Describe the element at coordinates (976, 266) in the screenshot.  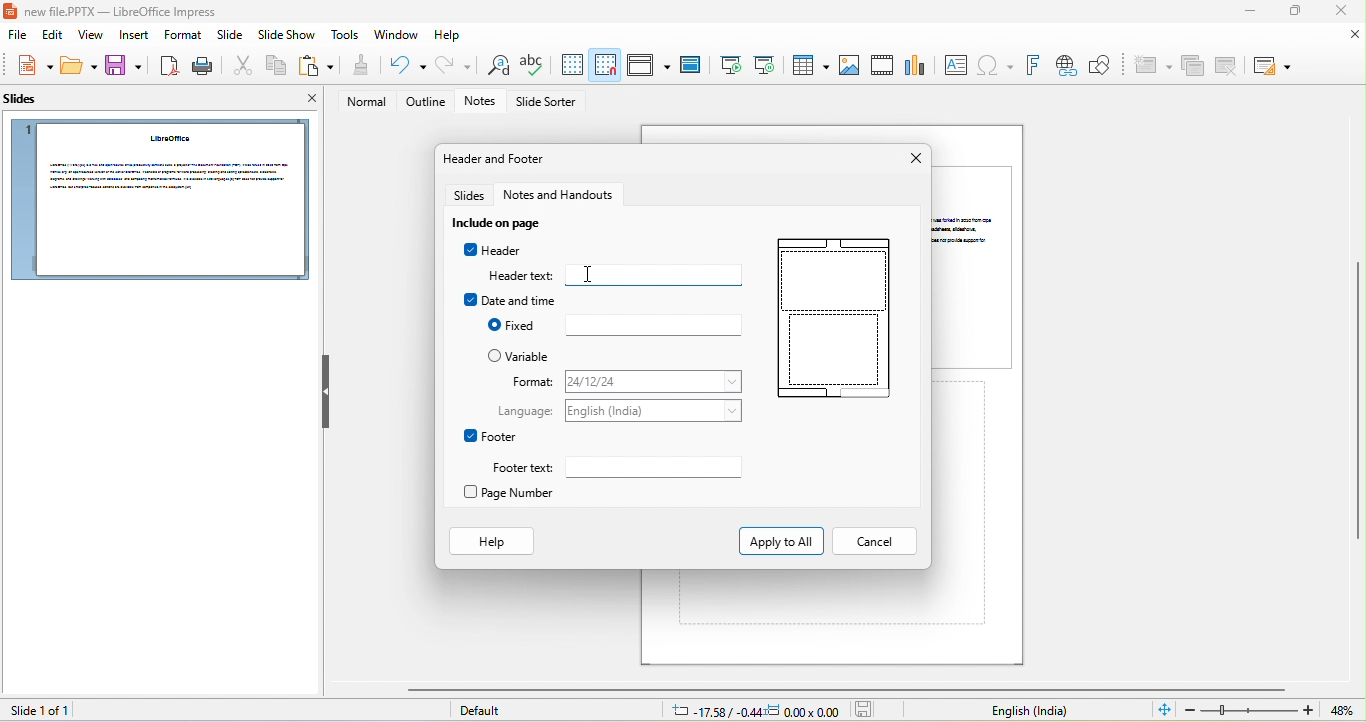
I see `slide` at that location.